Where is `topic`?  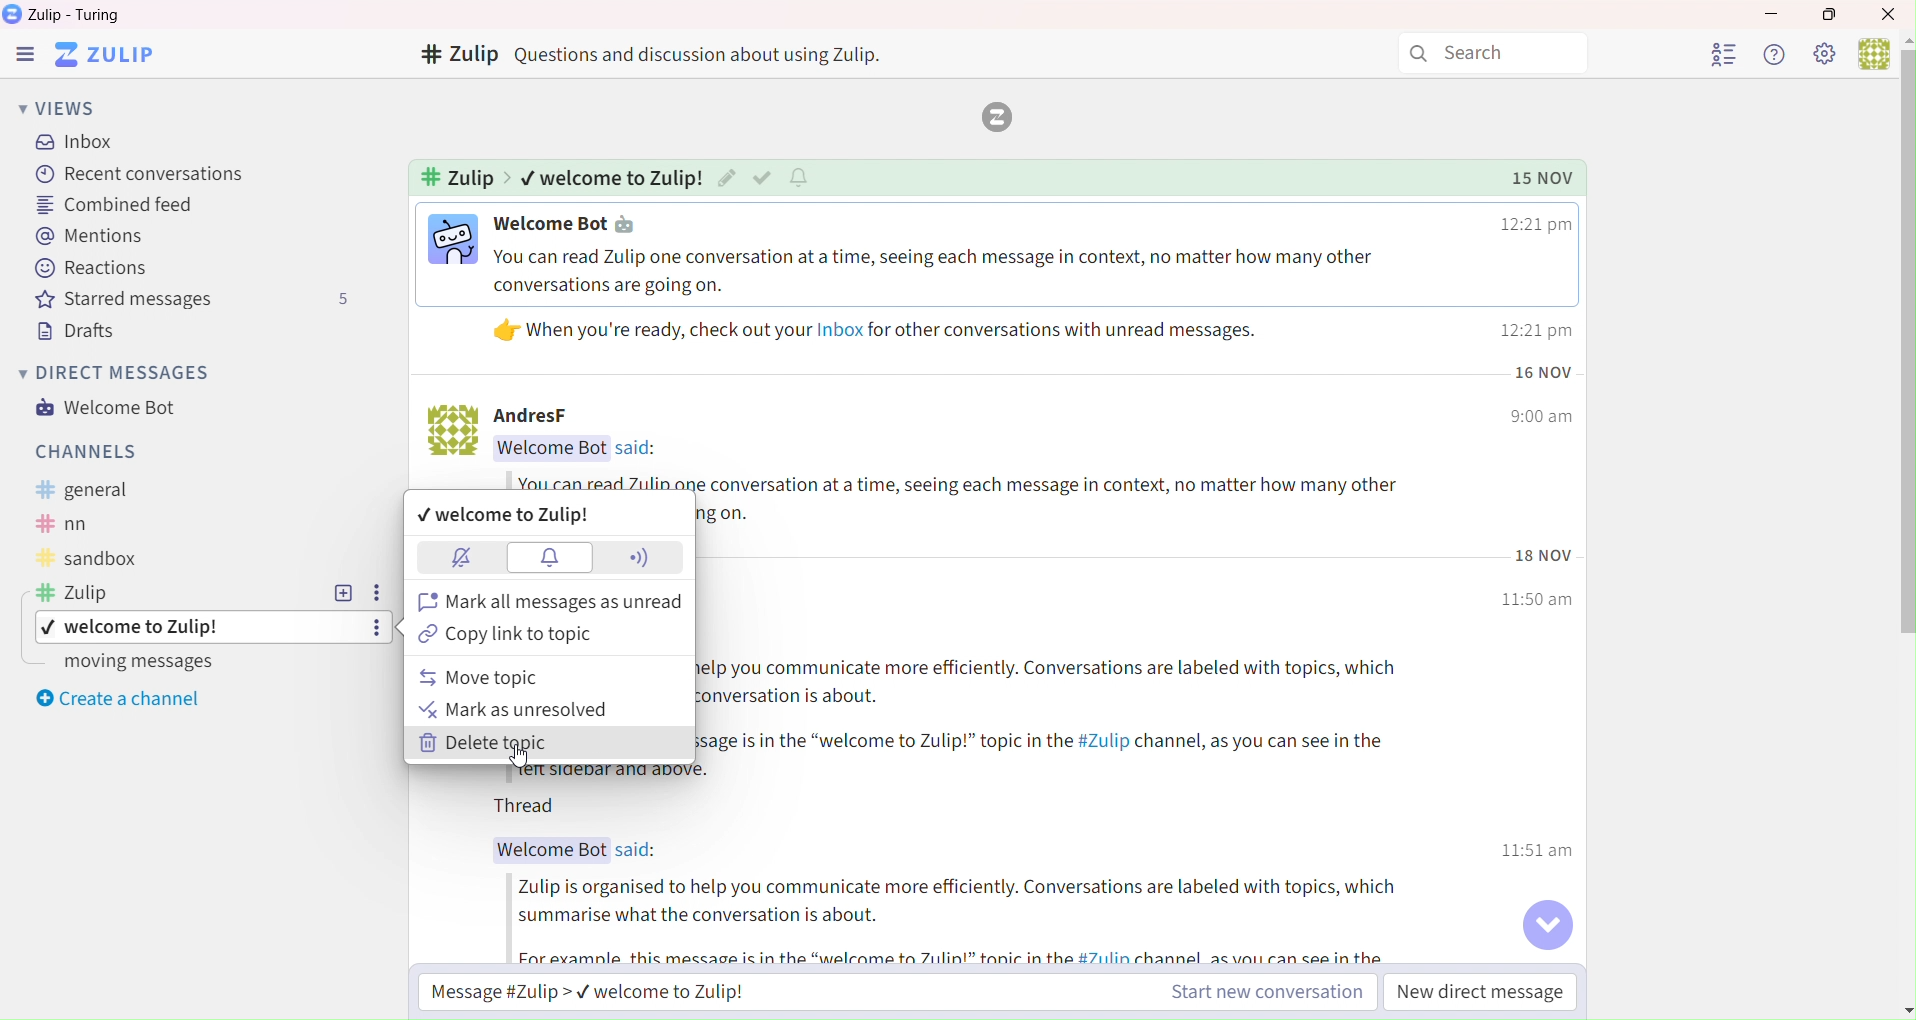
topic is located at coordinates (151, 627).